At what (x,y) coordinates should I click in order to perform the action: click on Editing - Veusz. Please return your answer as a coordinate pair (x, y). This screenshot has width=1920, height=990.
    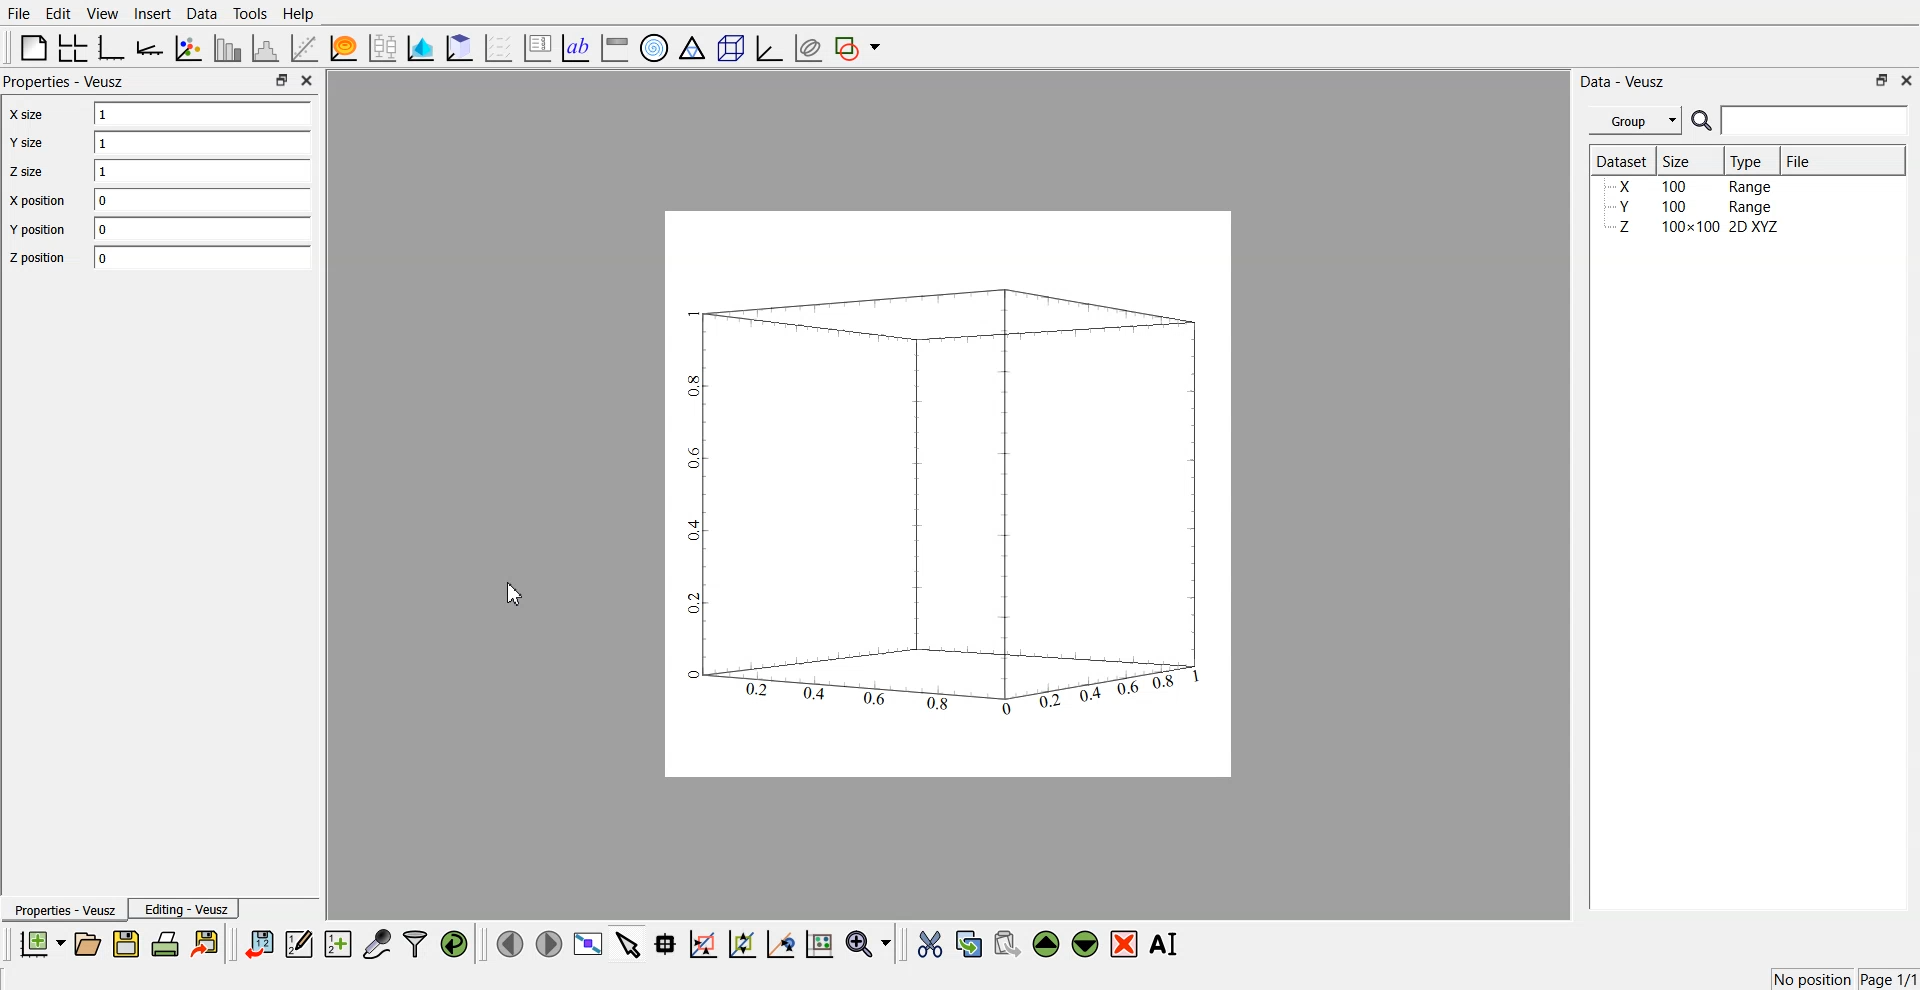
    Looking at the image, I should click on (184, 908).